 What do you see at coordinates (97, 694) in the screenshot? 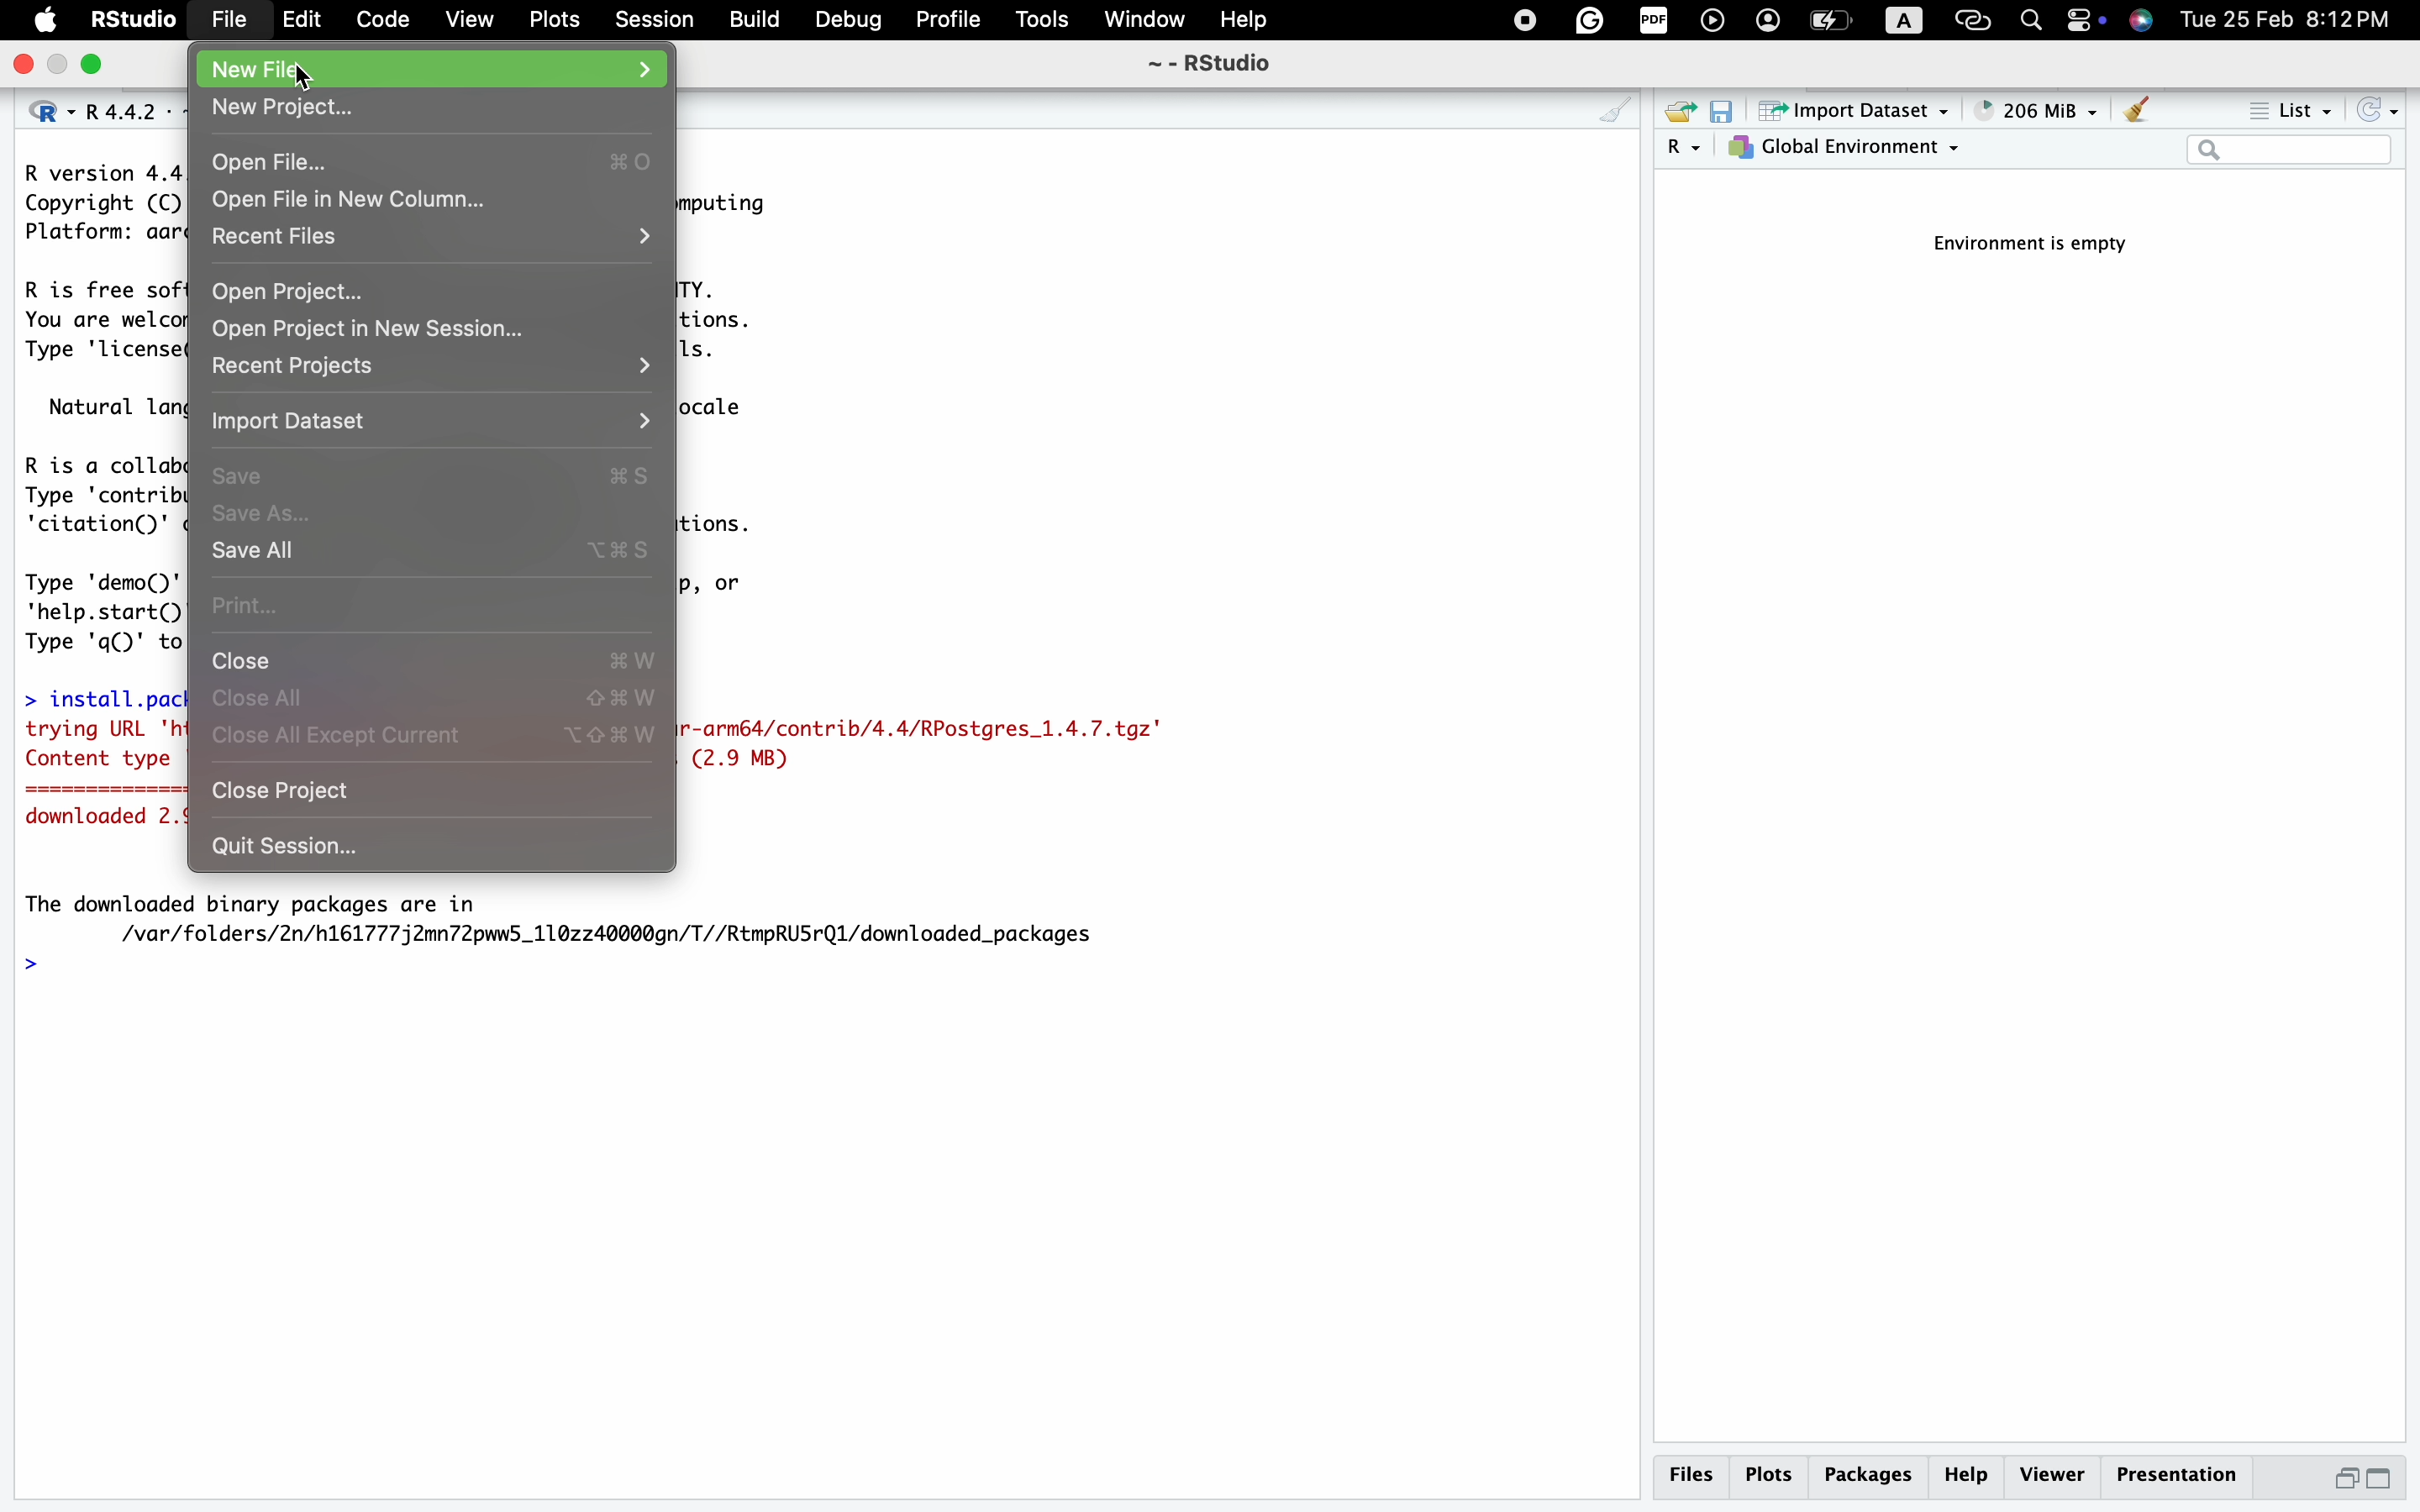
I see `install.packages("RPostgres|’)` at bounding box center [97, 694].